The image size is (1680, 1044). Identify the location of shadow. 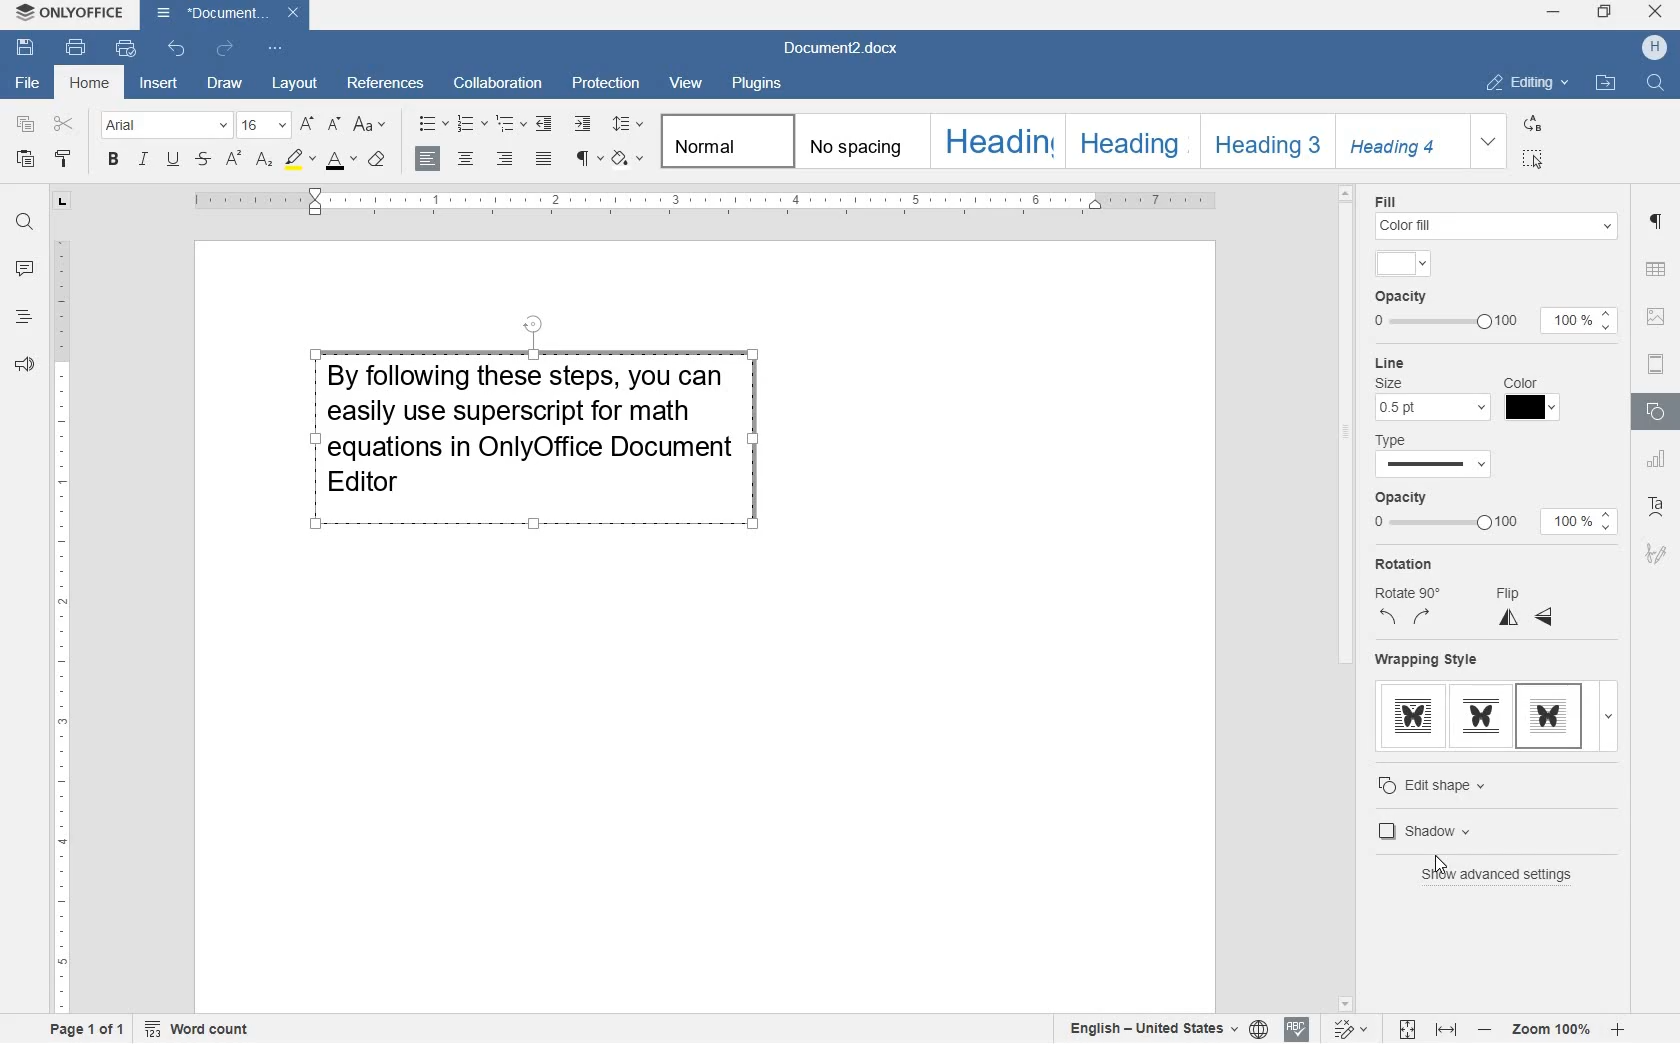
(1493, 832).